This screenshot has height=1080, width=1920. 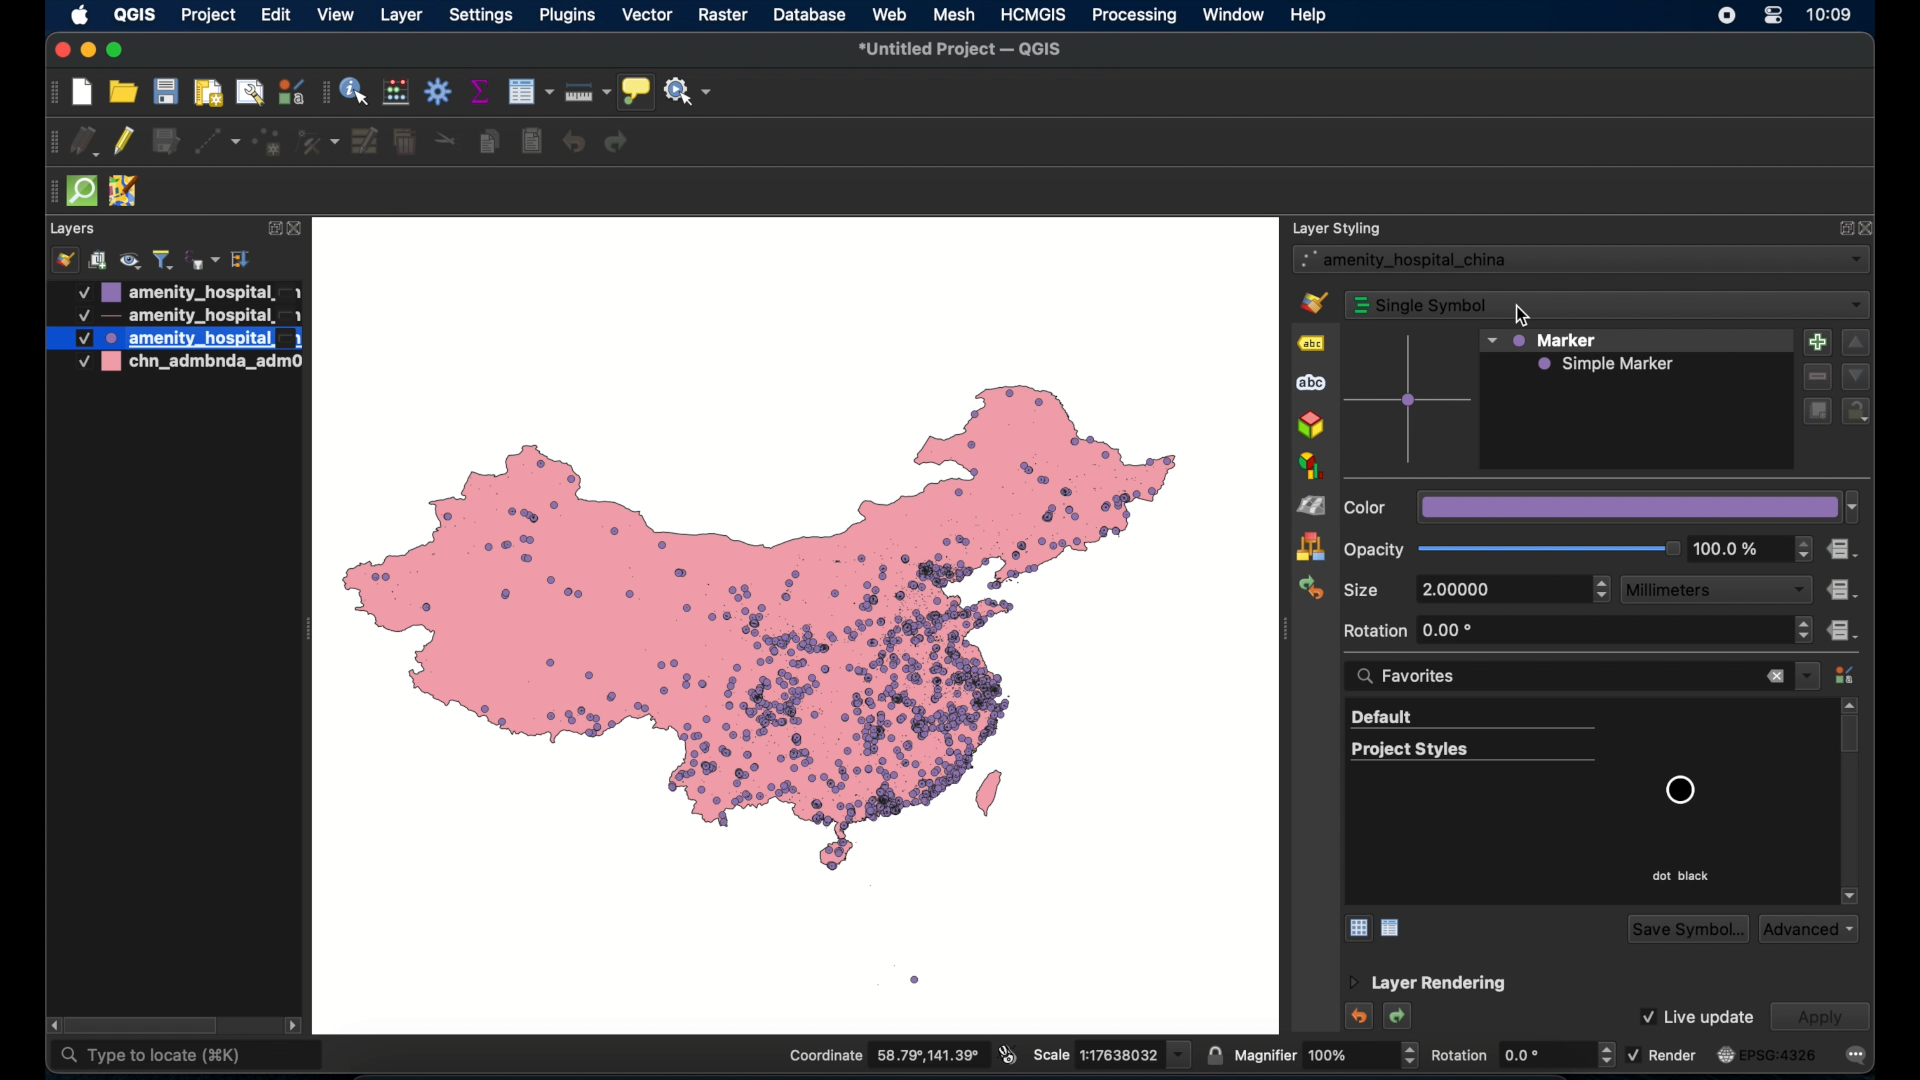 What do you see at coordinates (60, 51) in the screenshot?
I see `close` at bounding box center [60, 51].